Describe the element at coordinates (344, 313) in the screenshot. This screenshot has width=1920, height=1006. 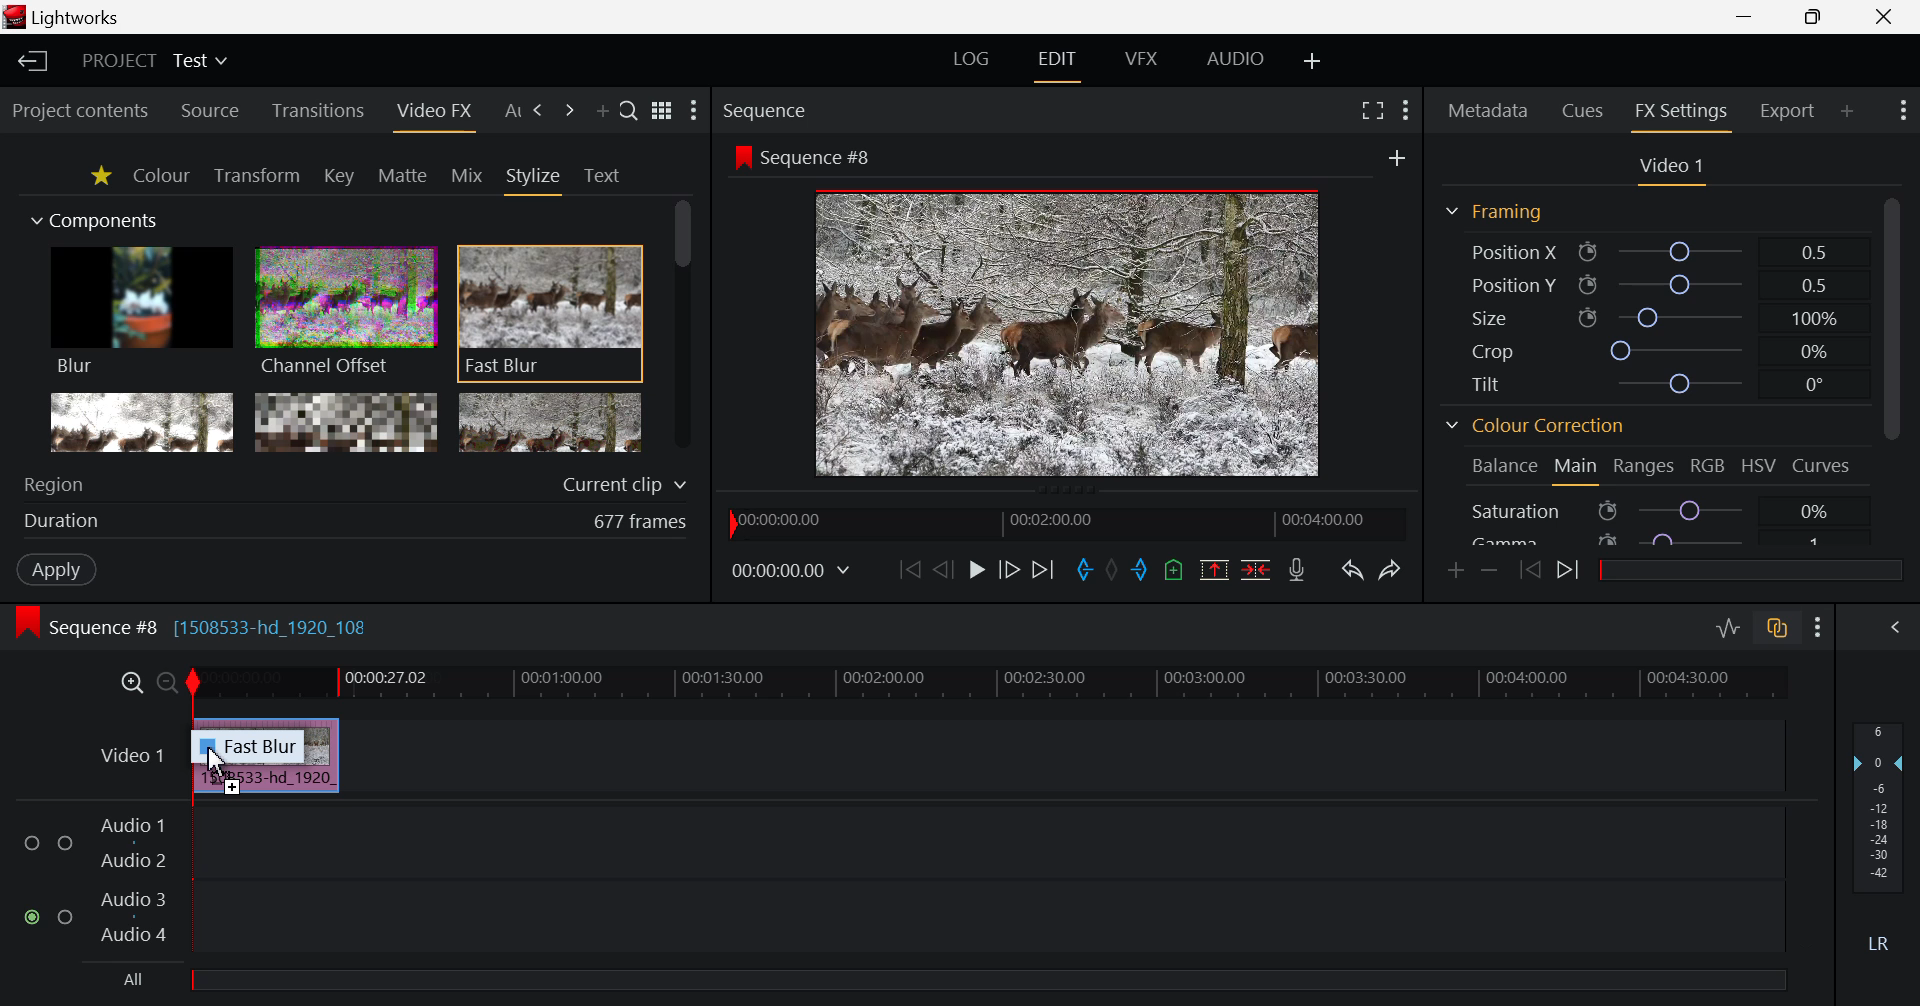
I see `Channel Offset` at that location.